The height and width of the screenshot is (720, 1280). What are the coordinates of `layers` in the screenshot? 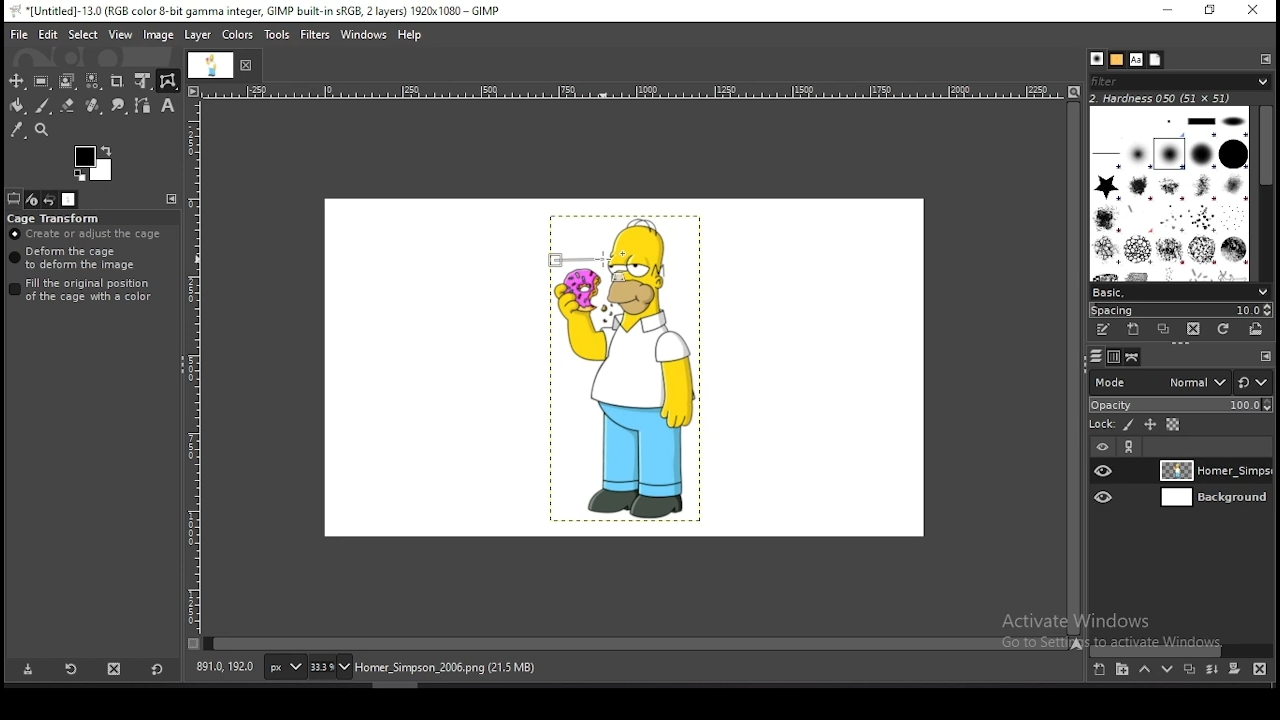 It's located at (1093, 356).